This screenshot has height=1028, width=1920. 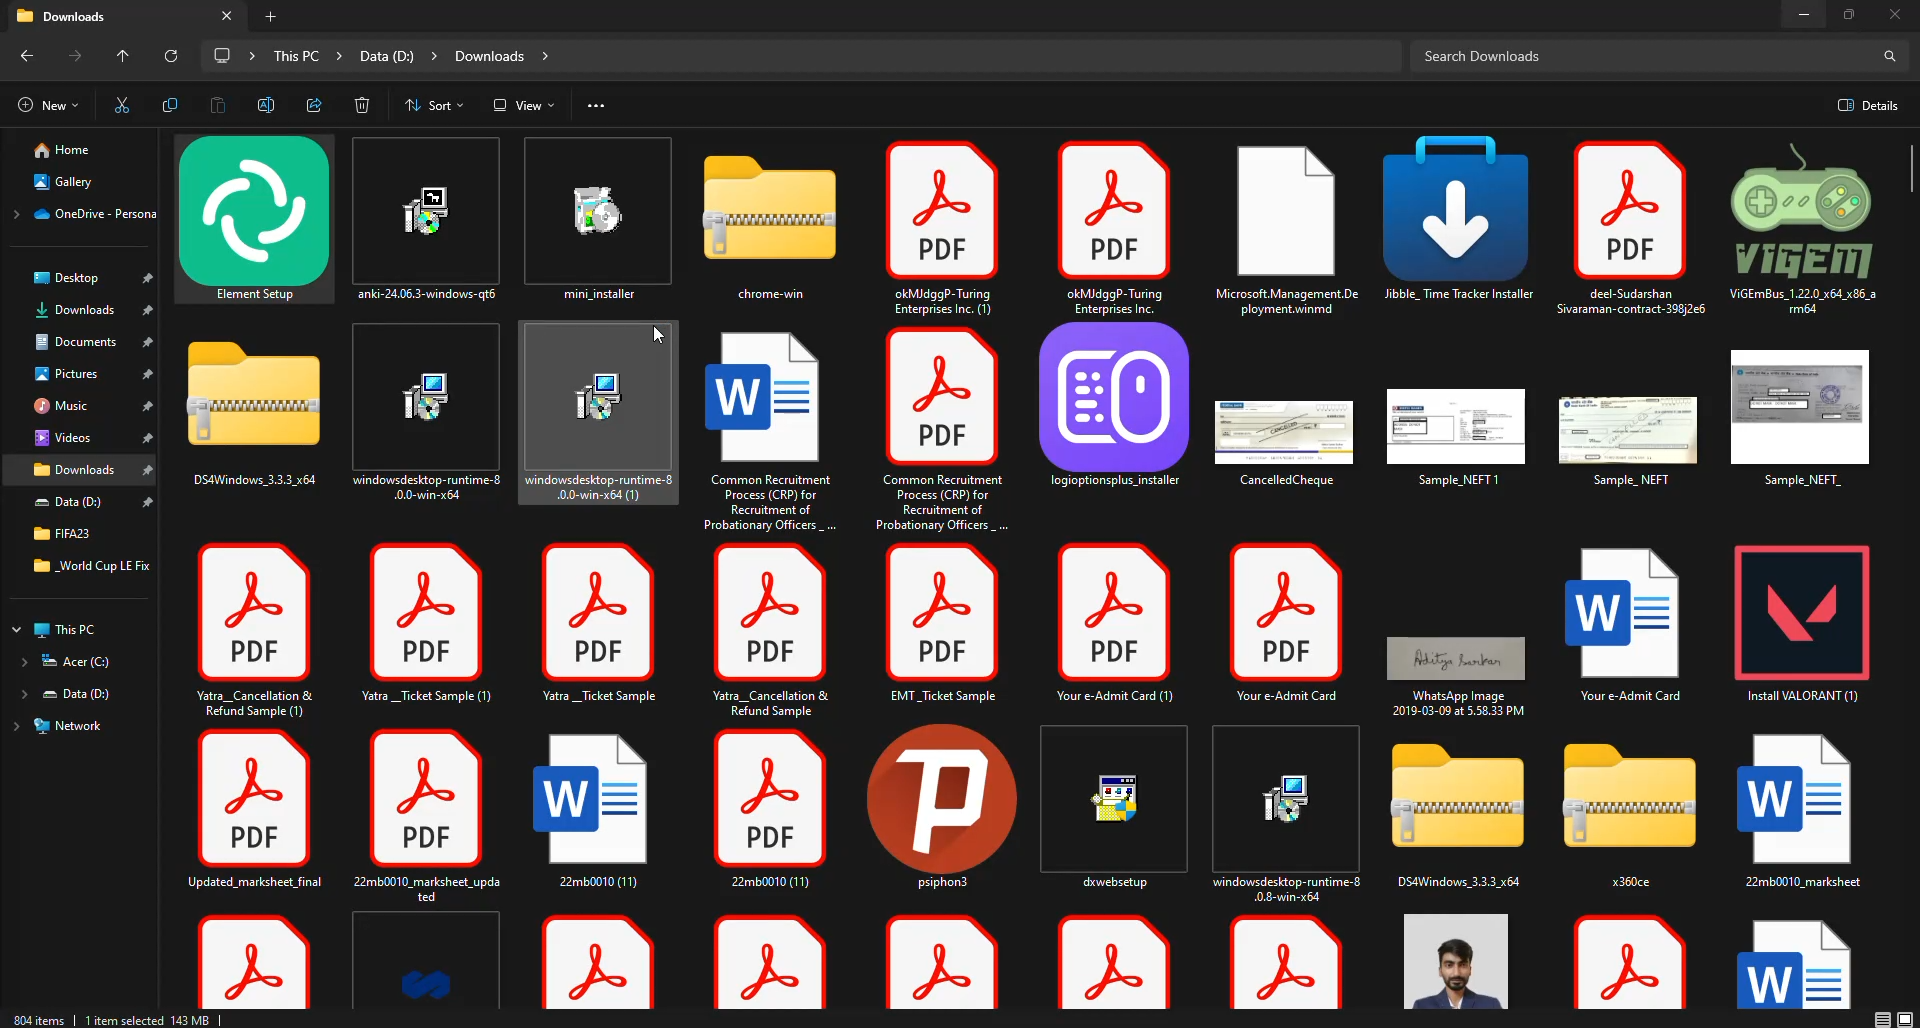 I want to click on file, so click(x=955, y=433).